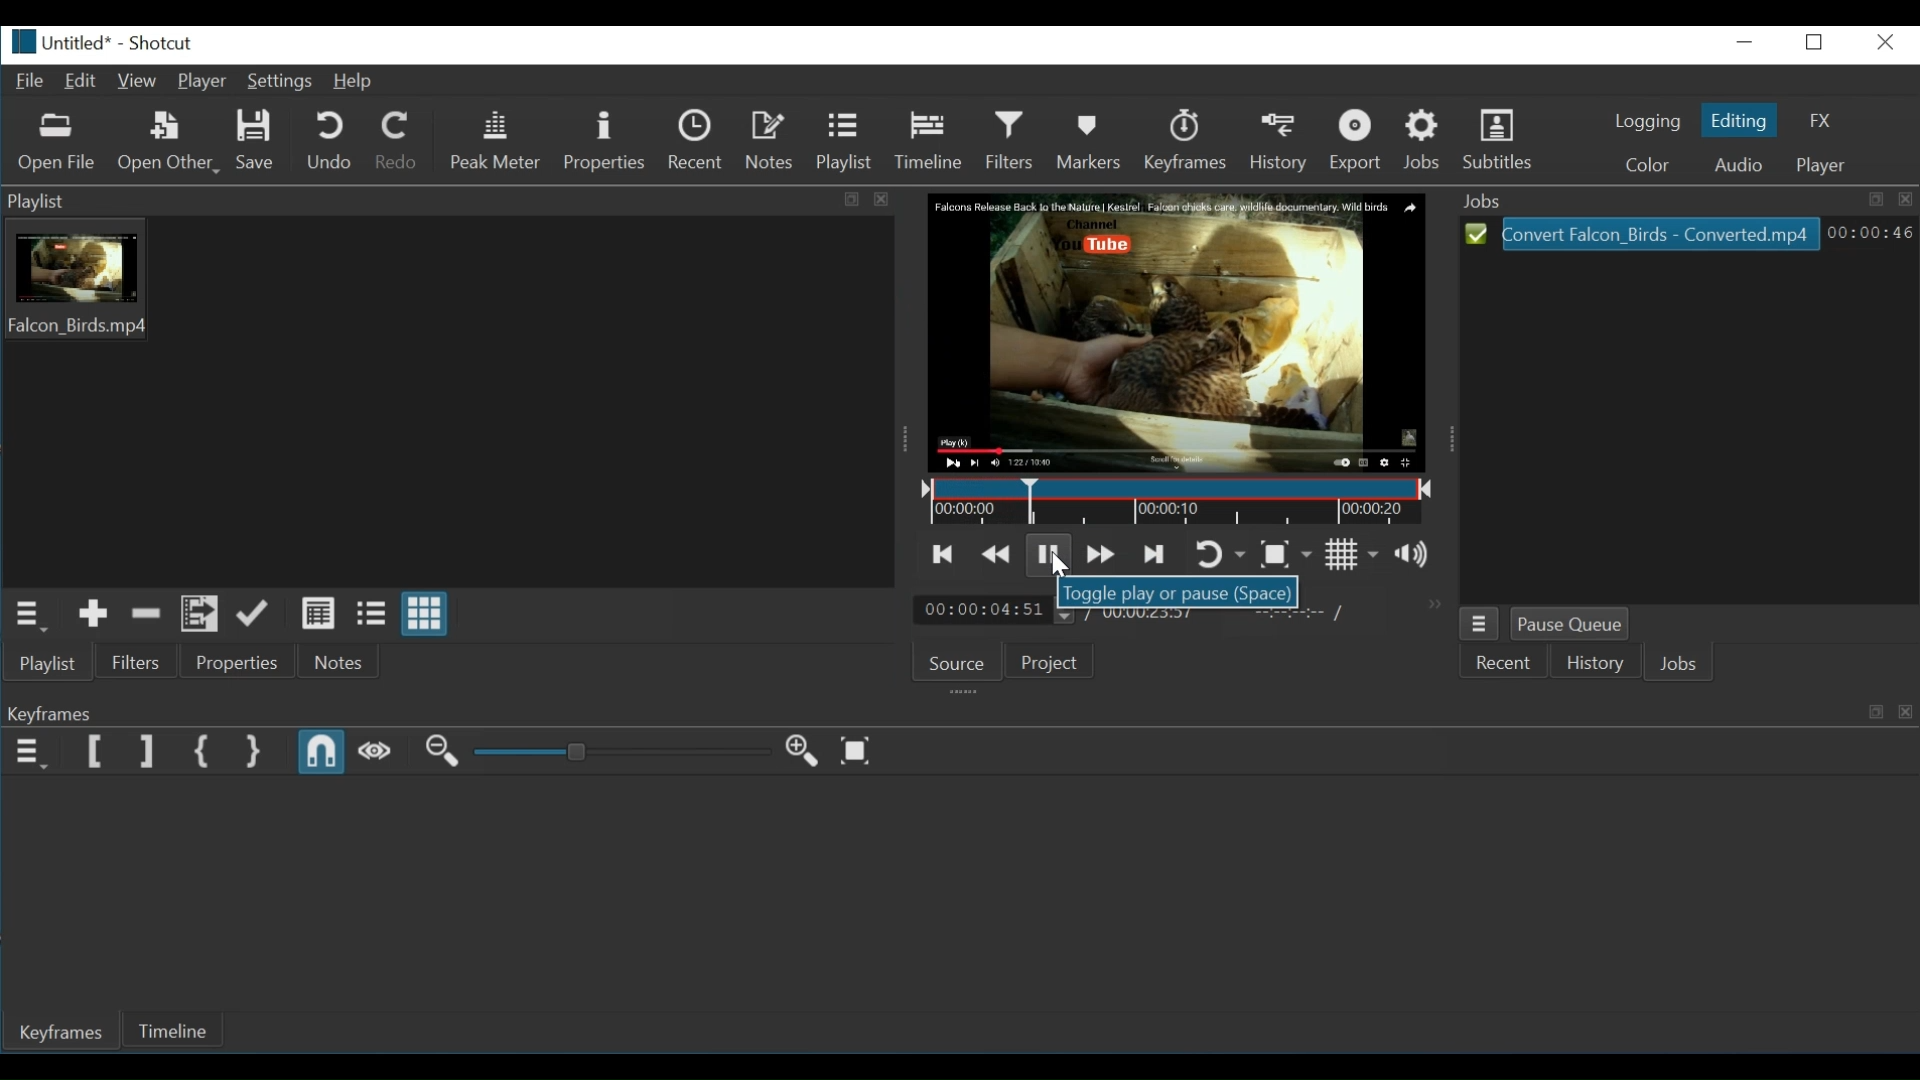 This screenshot has width=1920, height=1080. Describe the element at coordinates (1352, 554) in the screenshot. I see `Toggle grid display on the player` at that location.